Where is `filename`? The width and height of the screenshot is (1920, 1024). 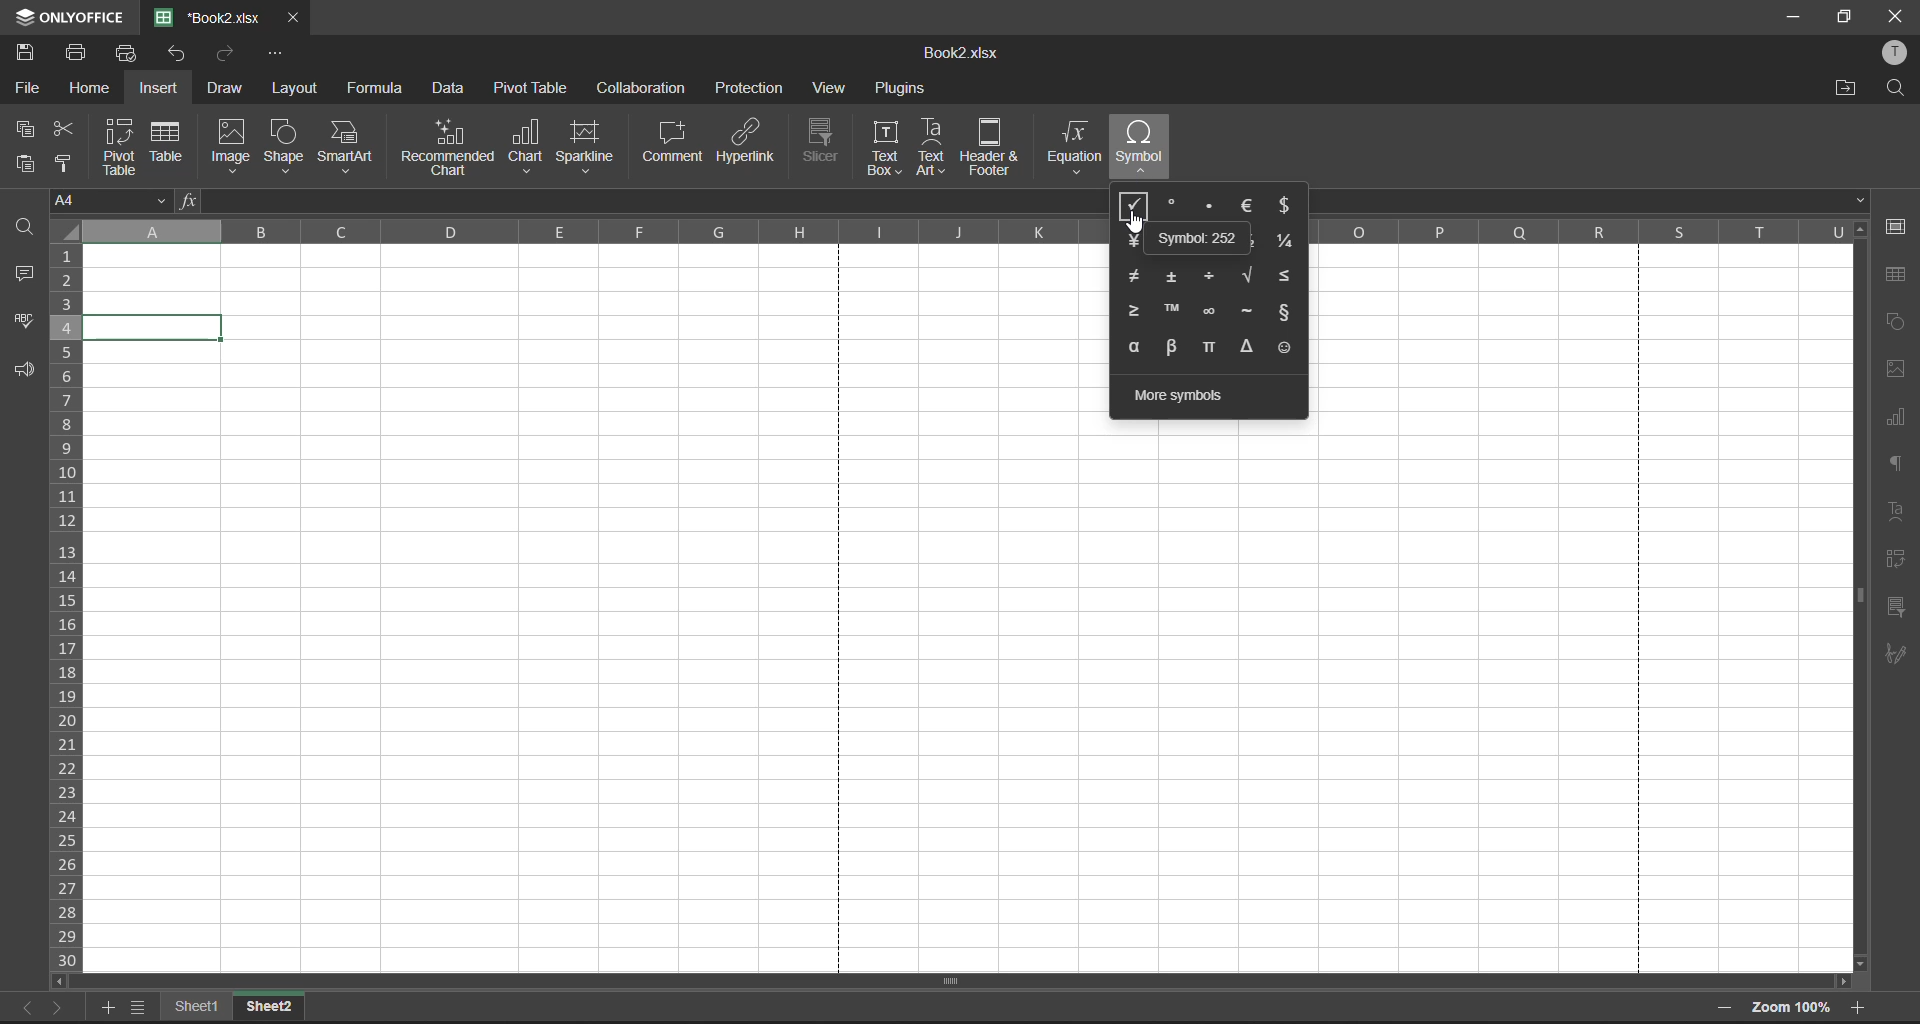
filename is located at coordinates (209, 17).